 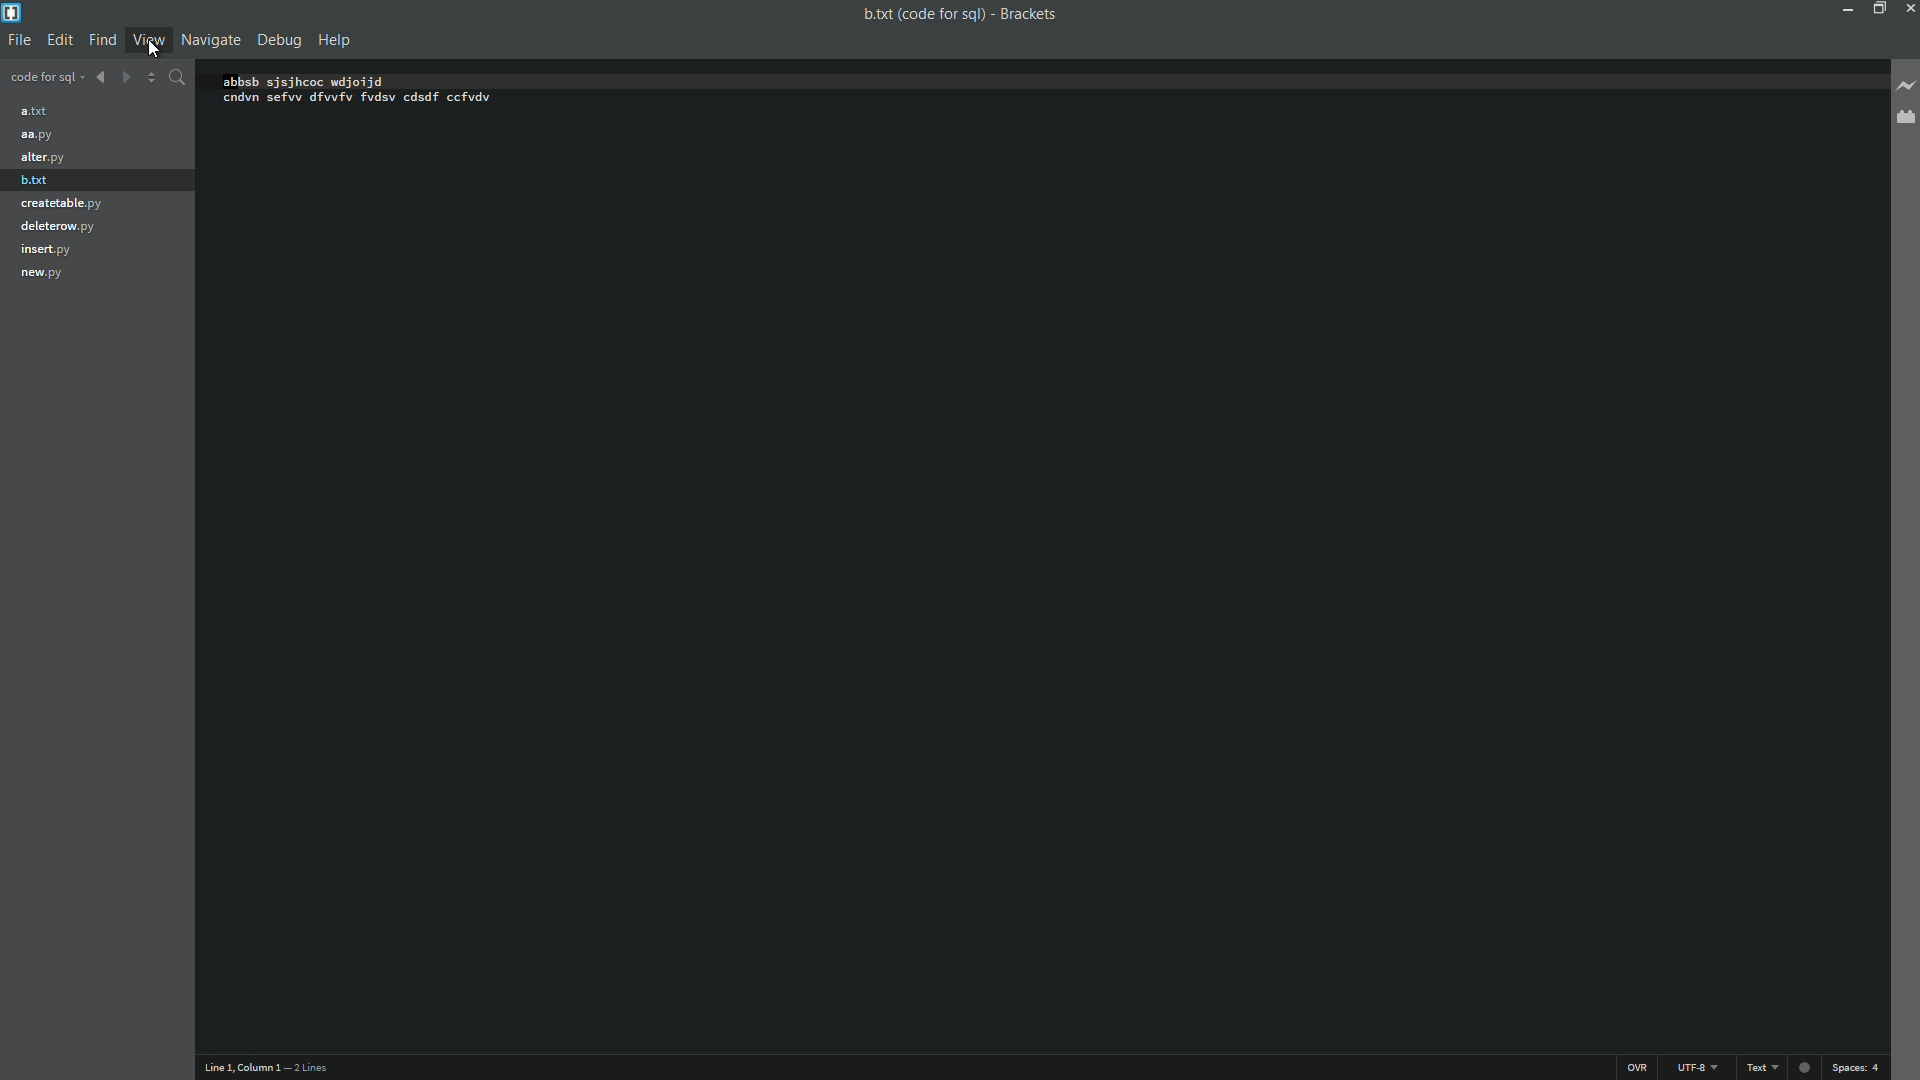 What do you see at coordinates (1904, 120) in the screenshot?
I see `Extension managers` at bounding box center [1904, 120].